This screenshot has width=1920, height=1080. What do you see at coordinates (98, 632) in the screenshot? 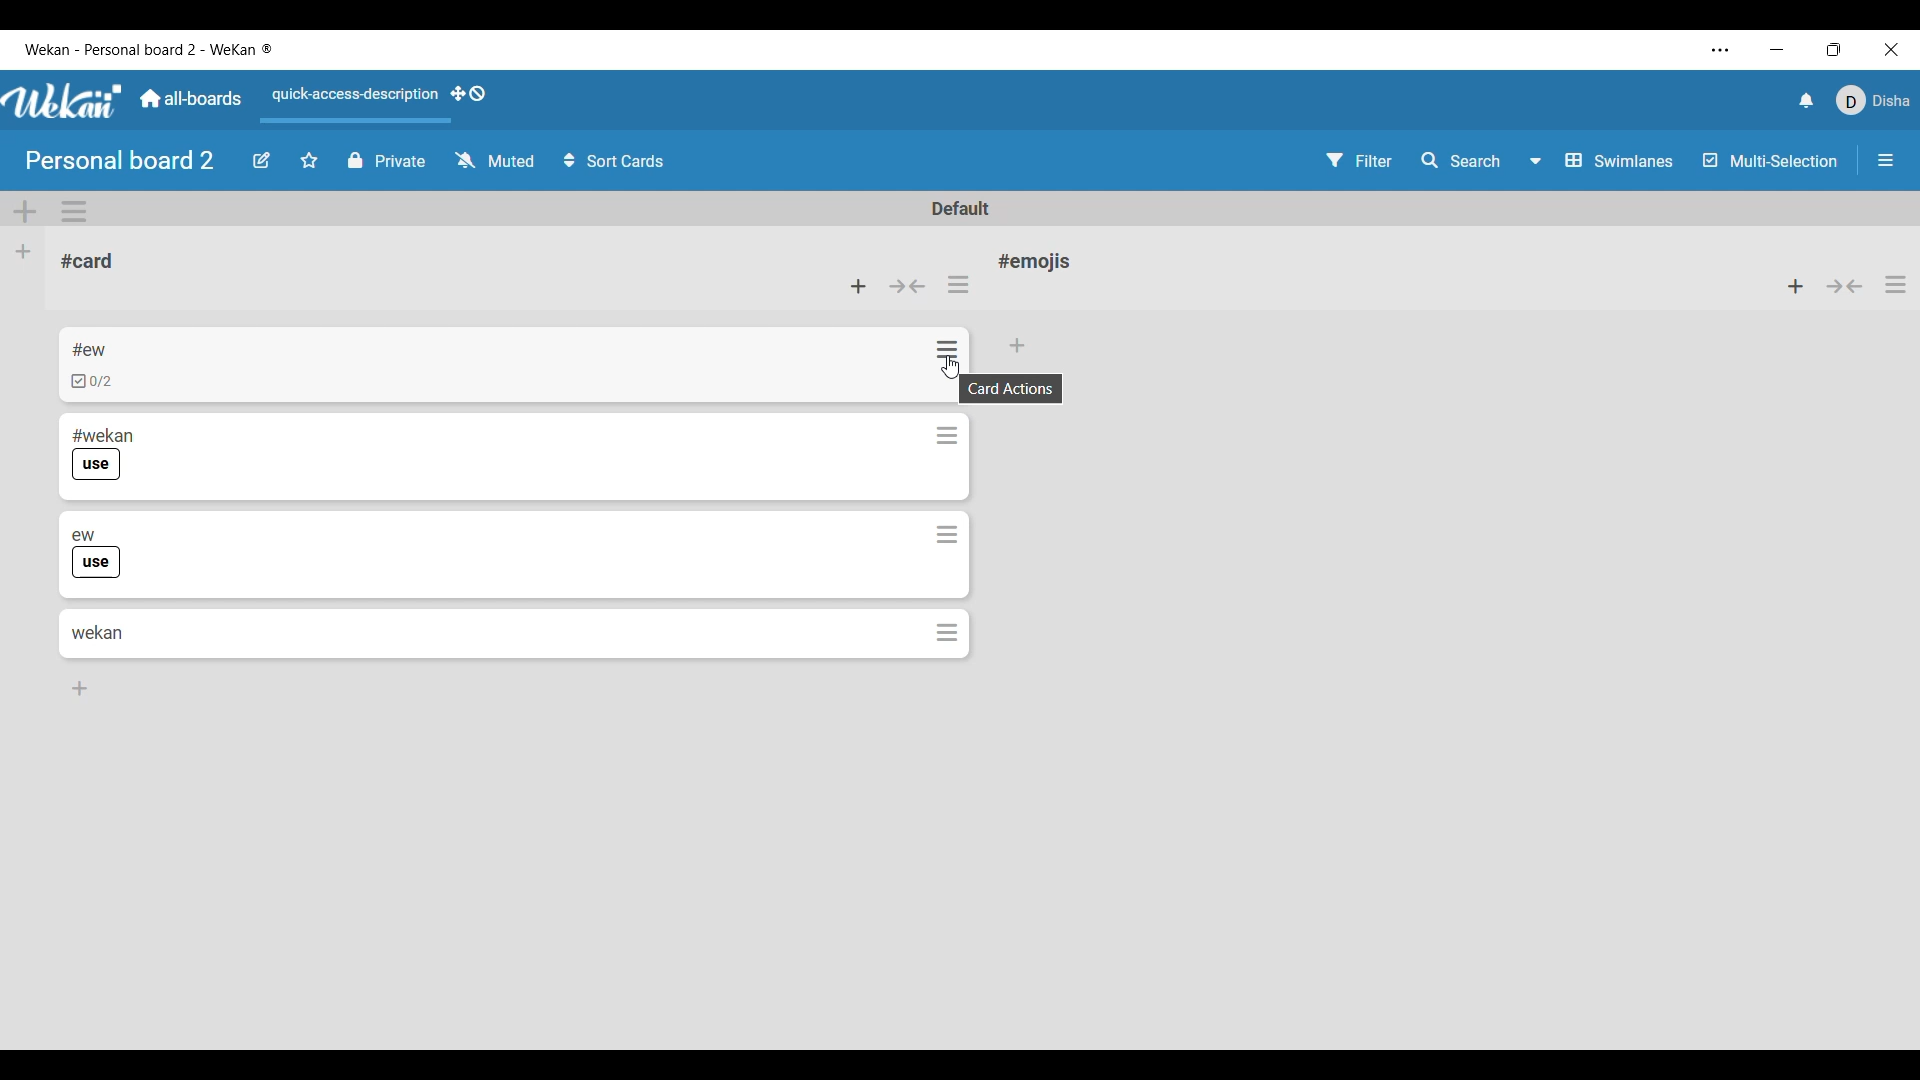
I see `Card 4` at bounding box center [98, 632].